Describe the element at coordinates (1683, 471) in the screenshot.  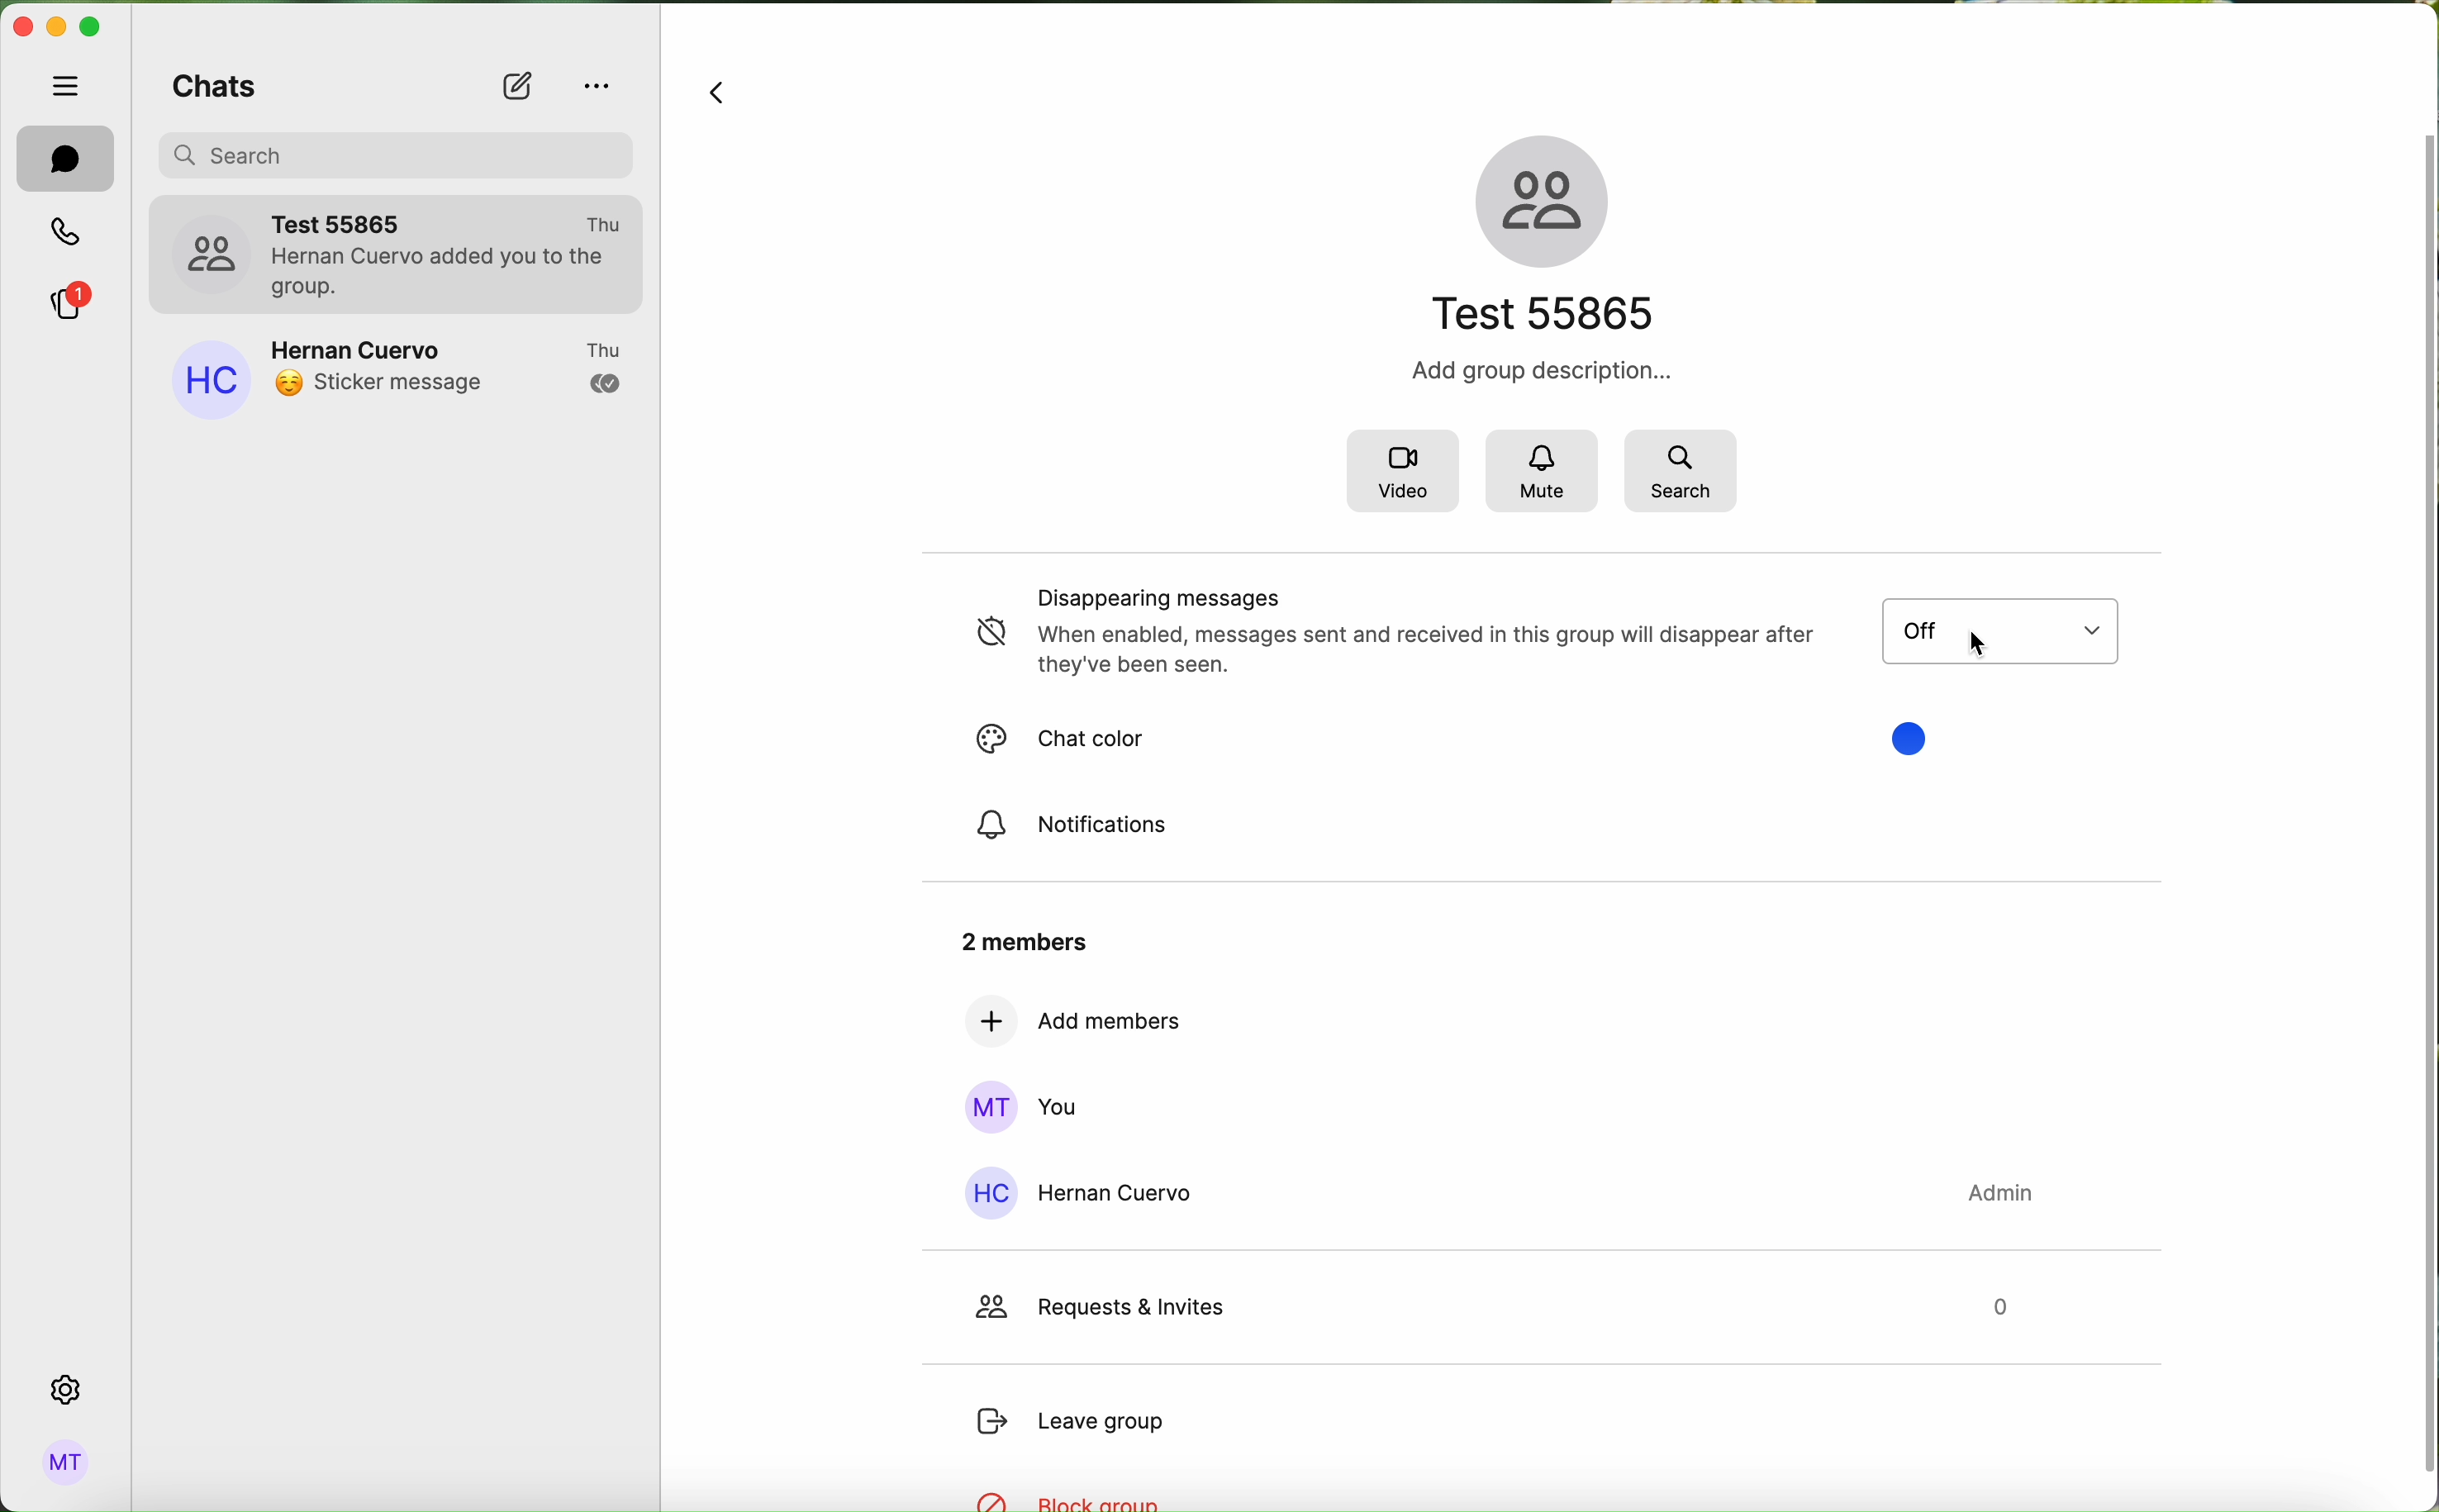
I see `search` at that location.